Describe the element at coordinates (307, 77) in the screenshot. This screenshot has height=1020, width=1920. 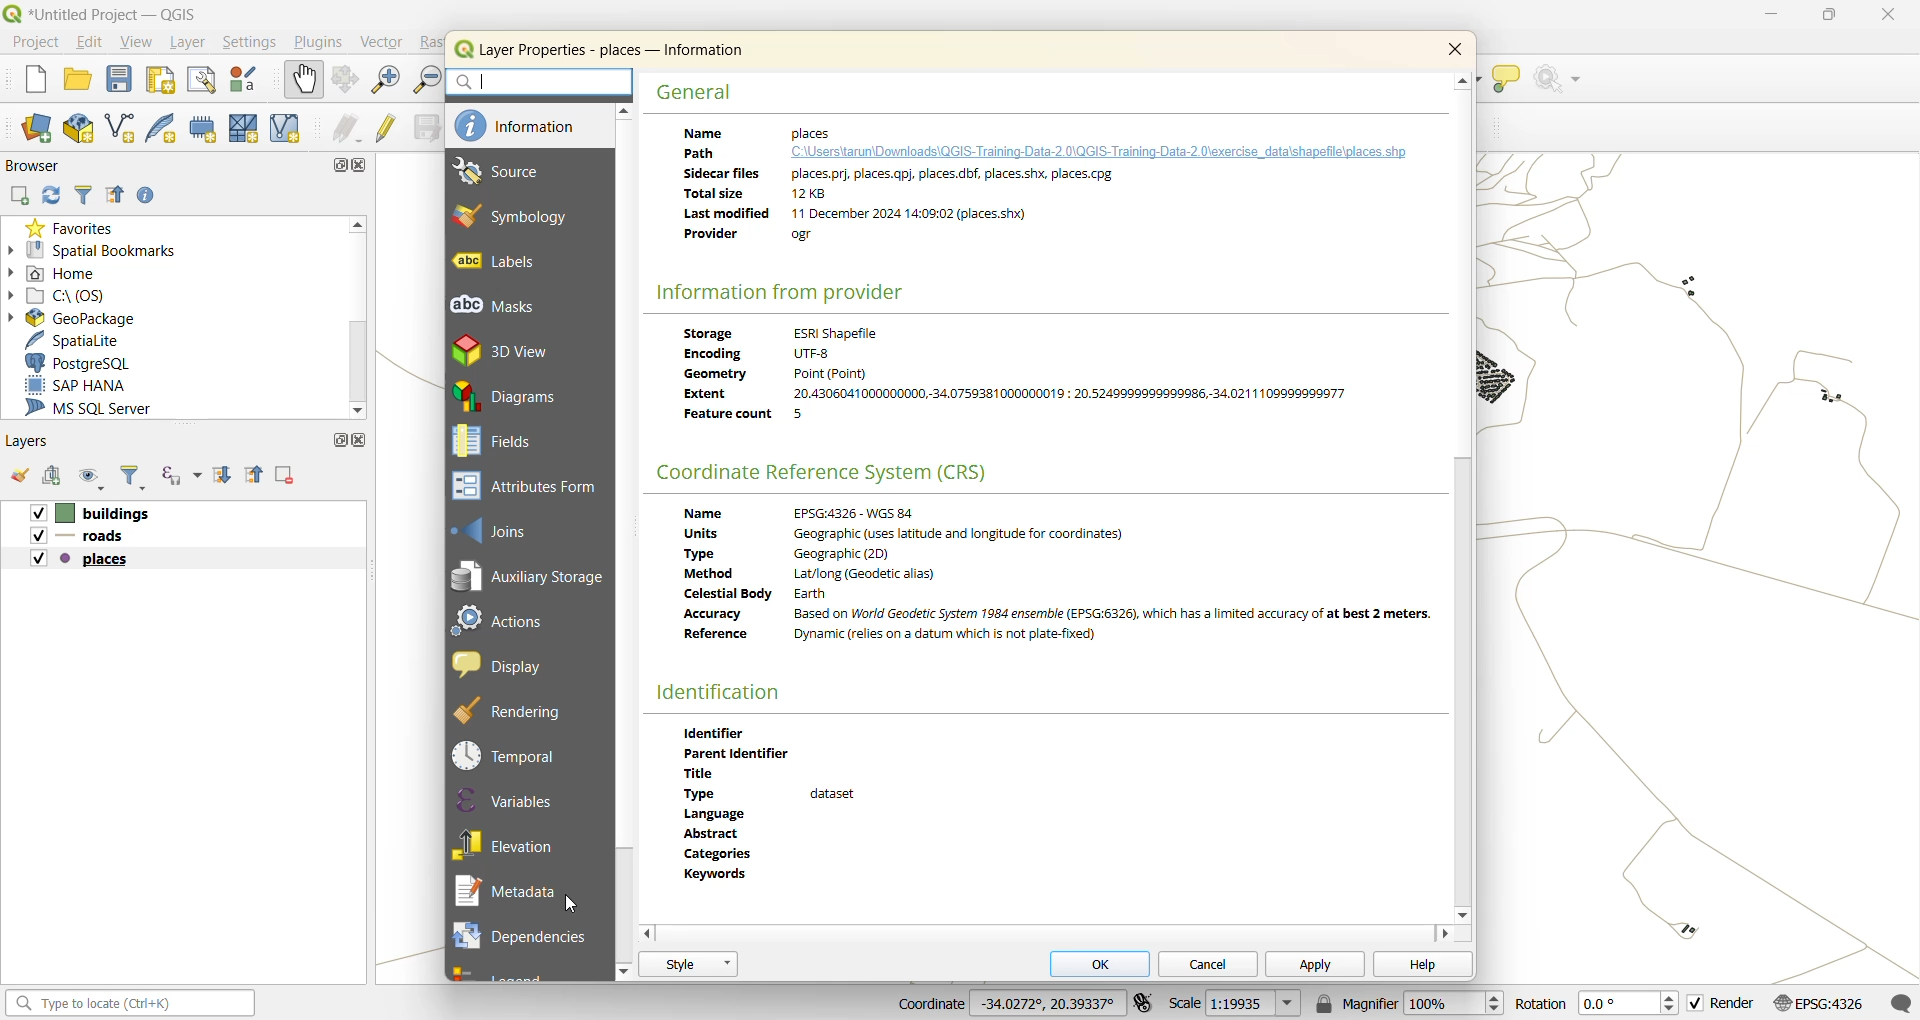
I see `pan map` at that location.